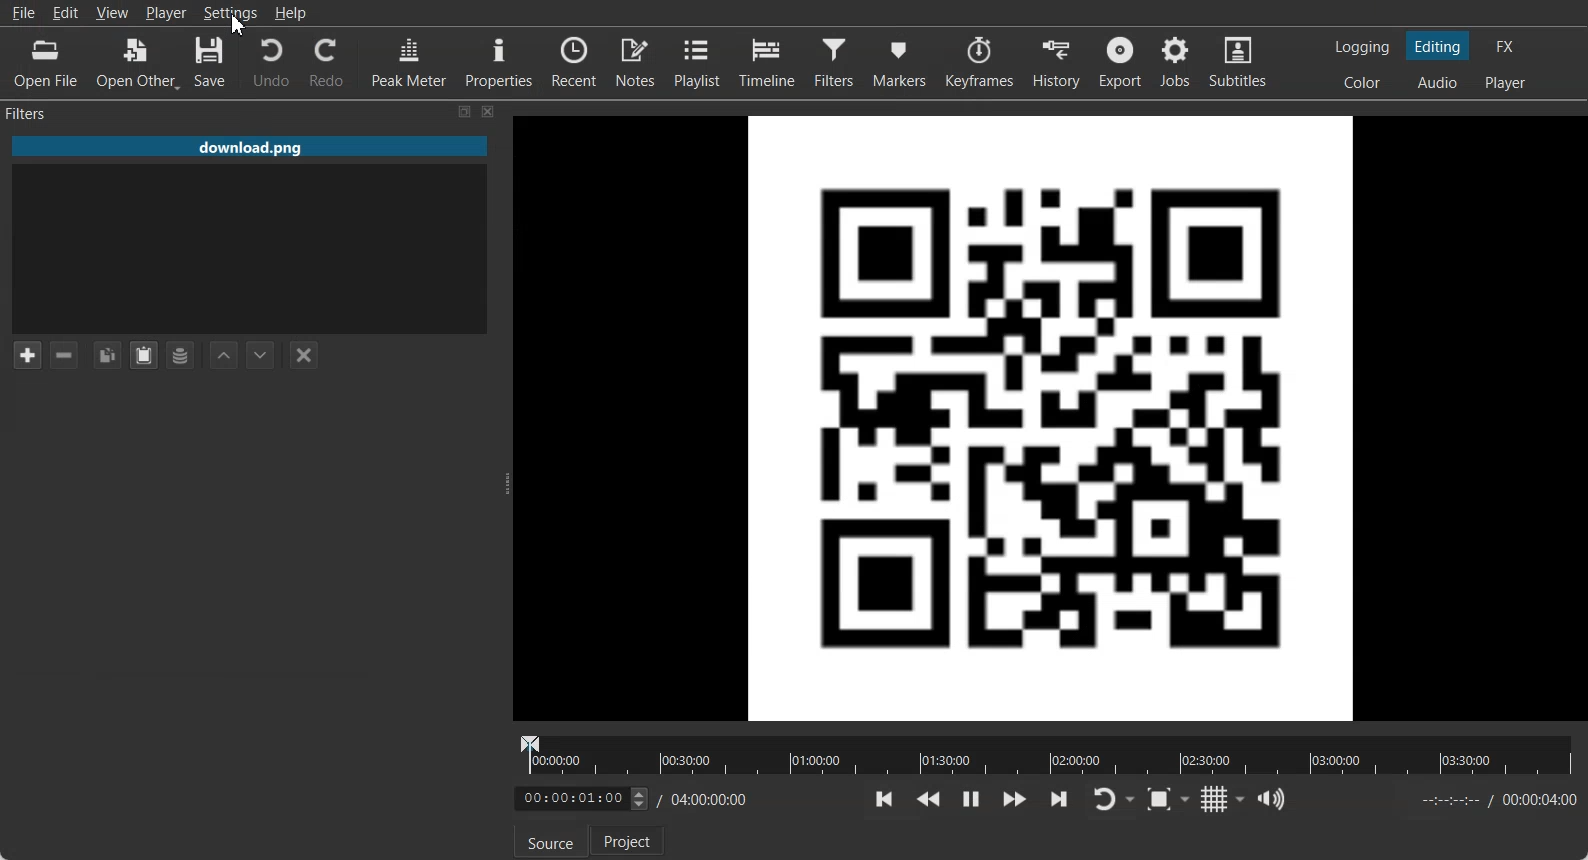 The width and height of the screenshot is (1588, 860). I want to click on Source, so click(551, 841).